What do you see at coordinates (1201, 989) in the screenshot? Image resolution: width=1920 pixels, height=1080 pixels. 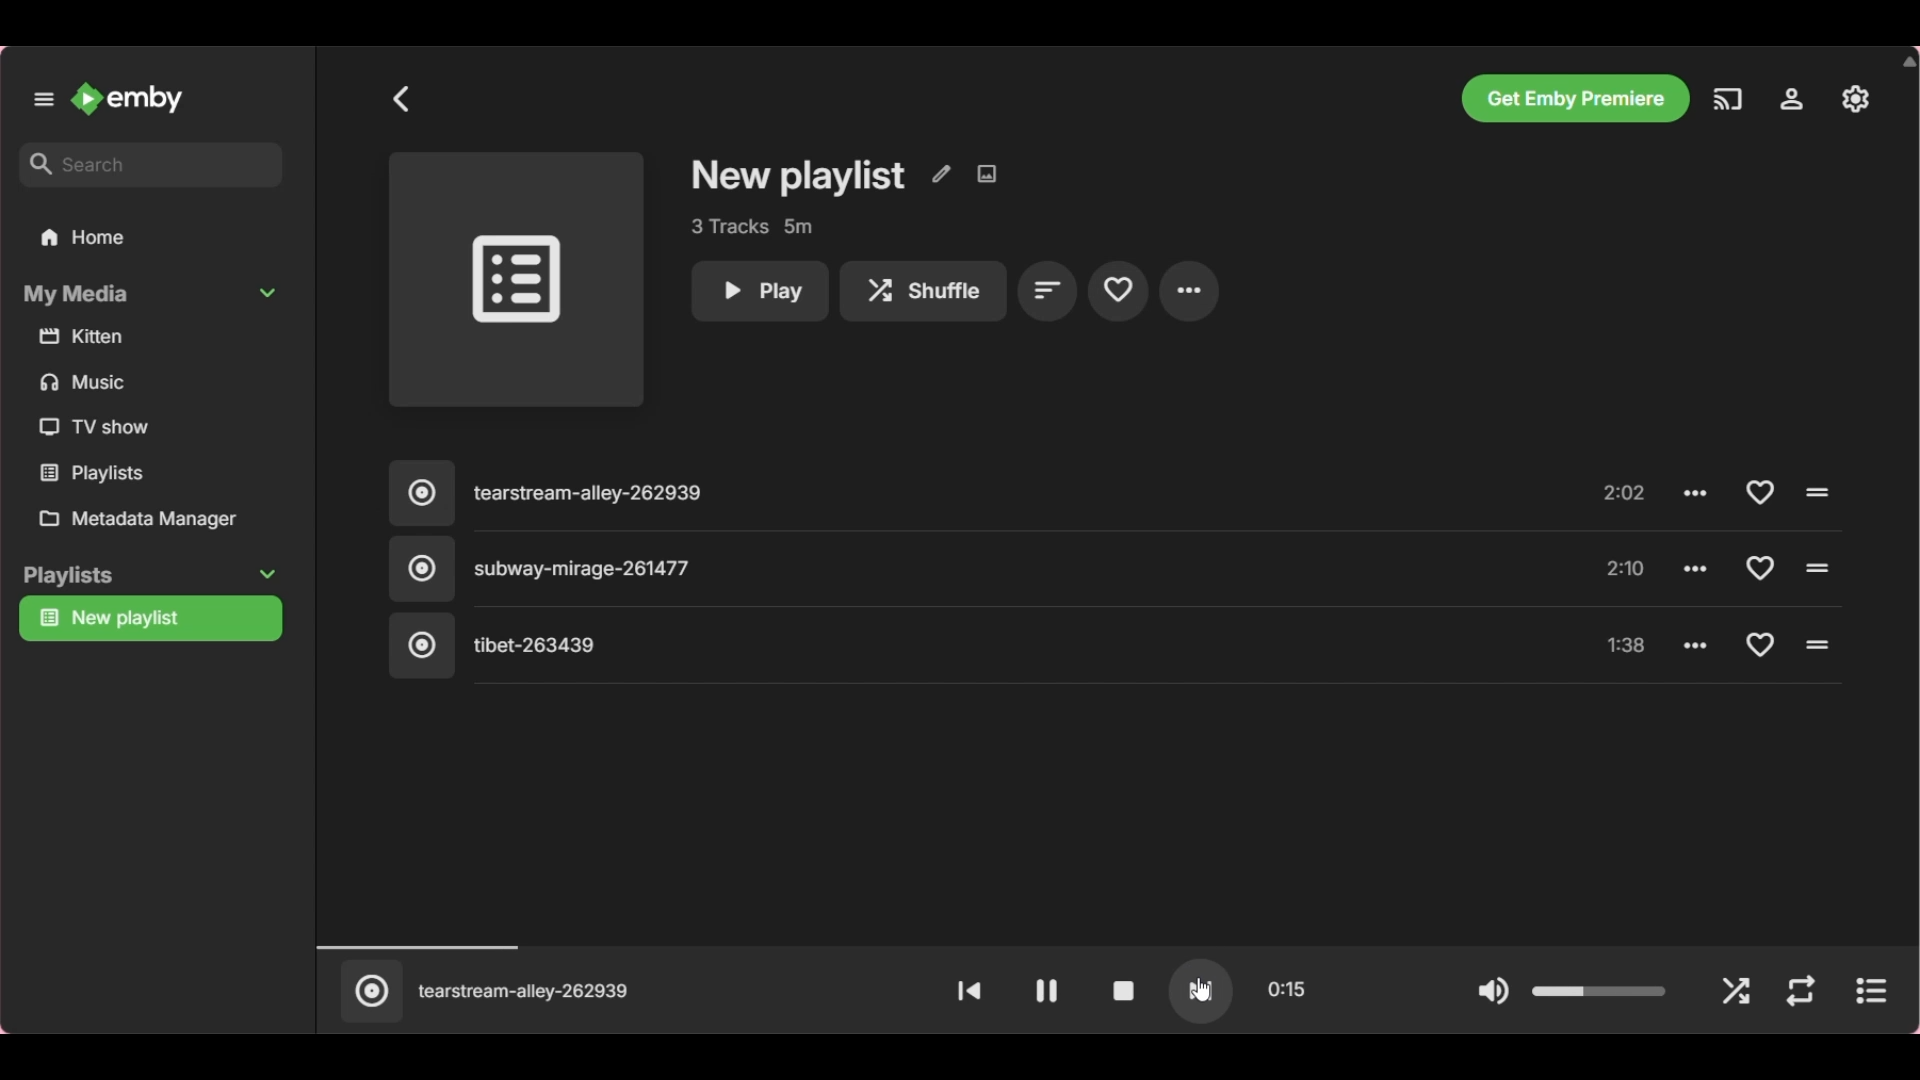 I see ` play next song` at bounding box center [1201, 989].